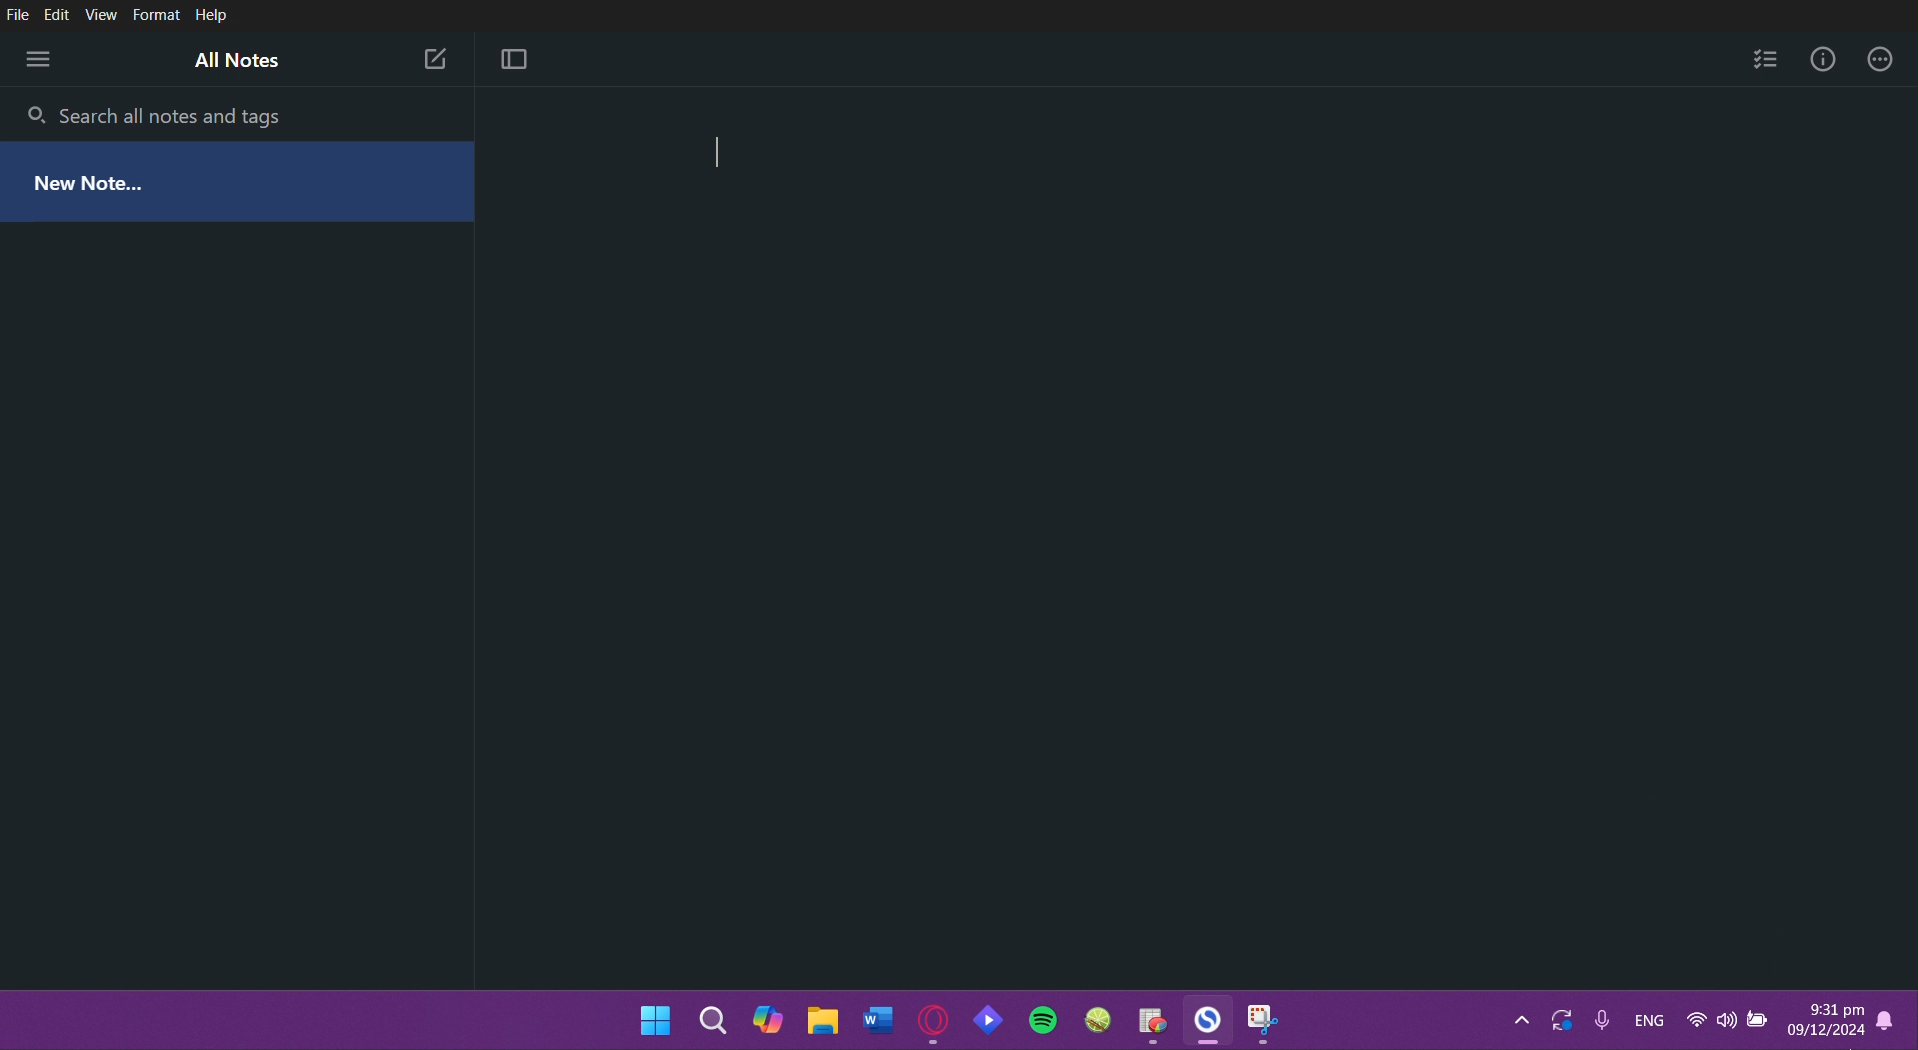 The image size is (1918, 1050). Describe the element at coordinates (238, 62) in the screenshot. I see `All Notes` at that location.